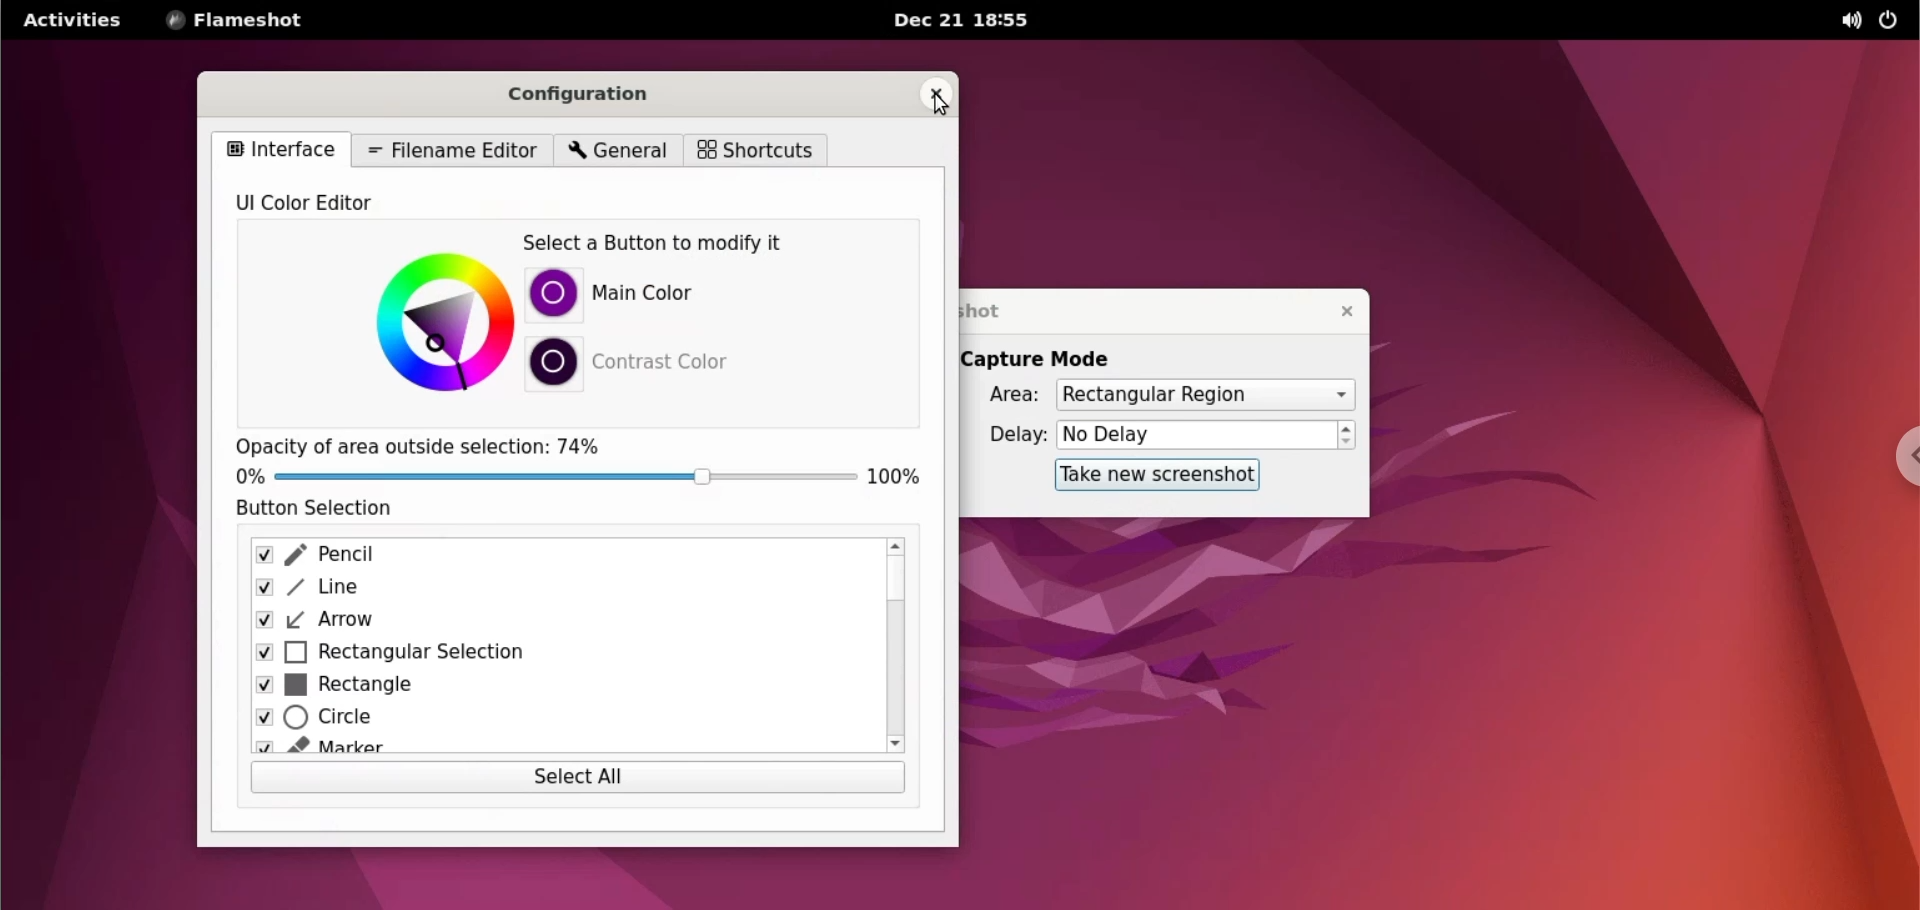 The height and width of the screenshot is (910, 1920). Describe the element at coordinates (656, 295) in the screenshot. I see `main color` at that location.